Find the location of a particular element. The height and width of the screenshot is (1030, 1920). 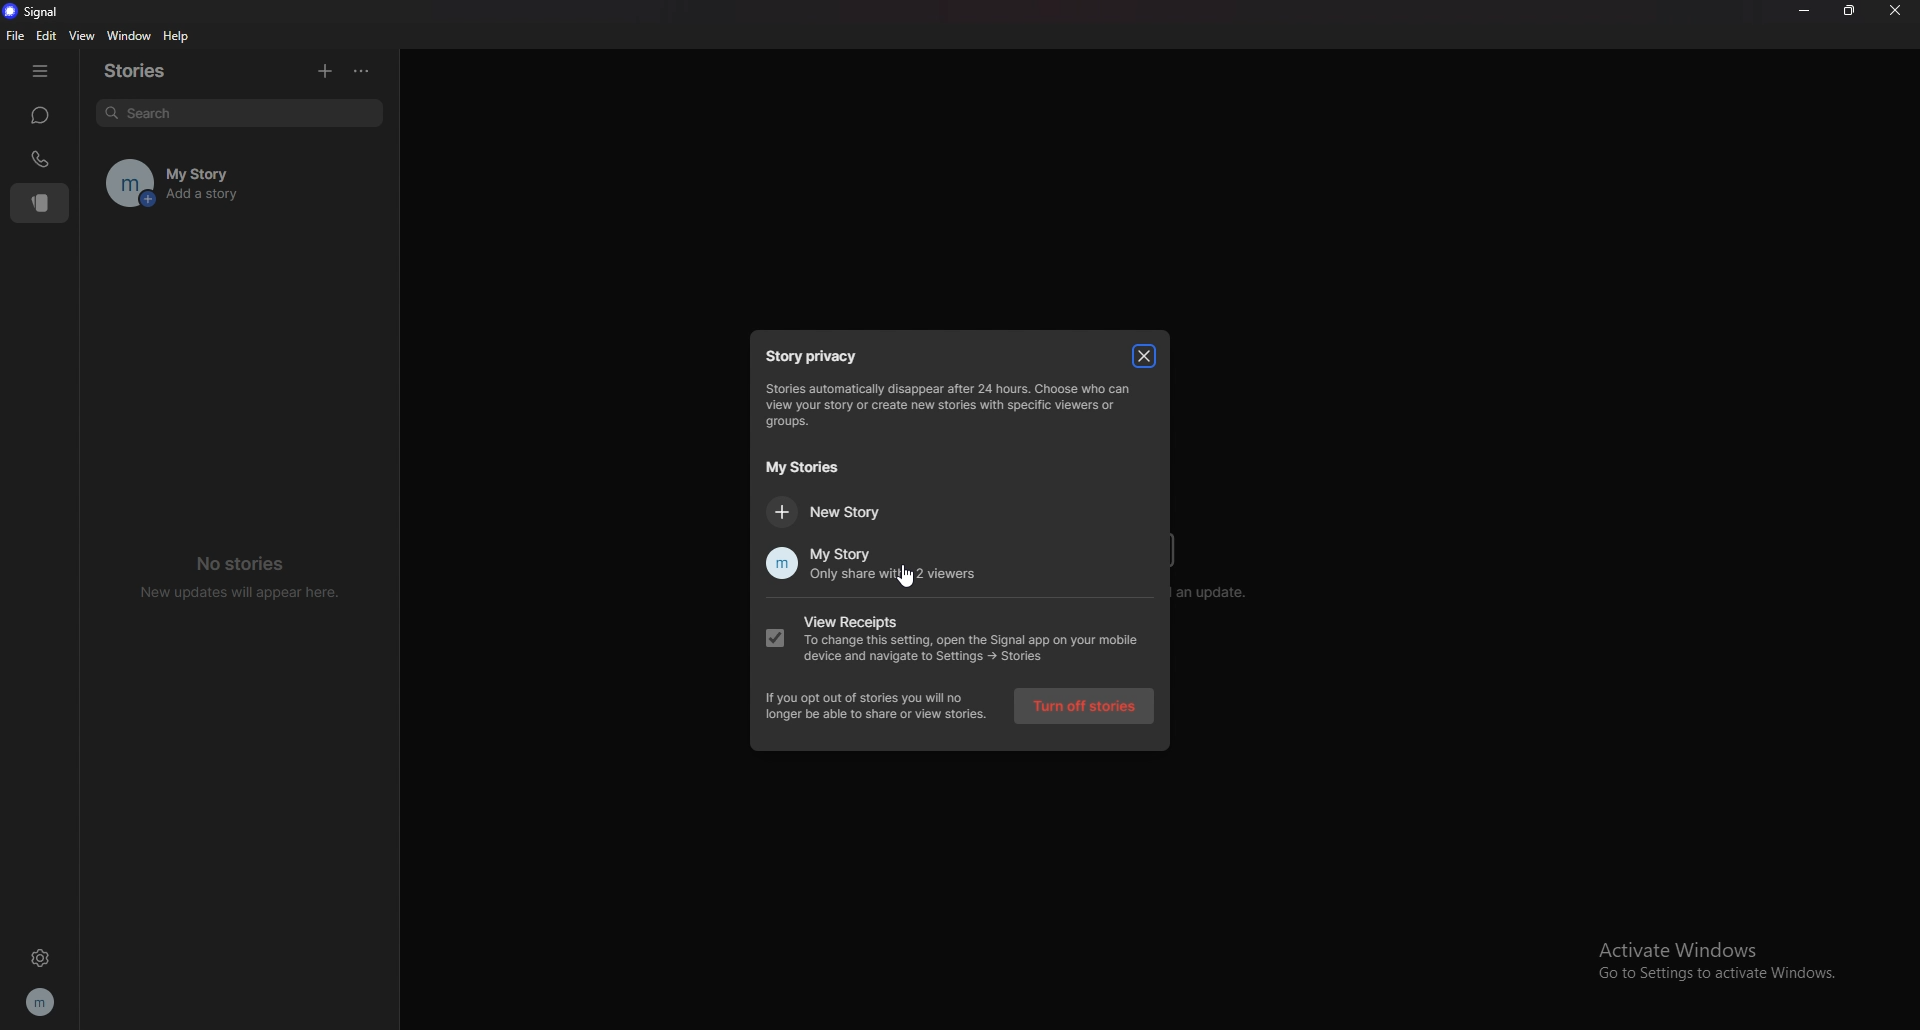

minimize is located at coordinates (1805, 11).